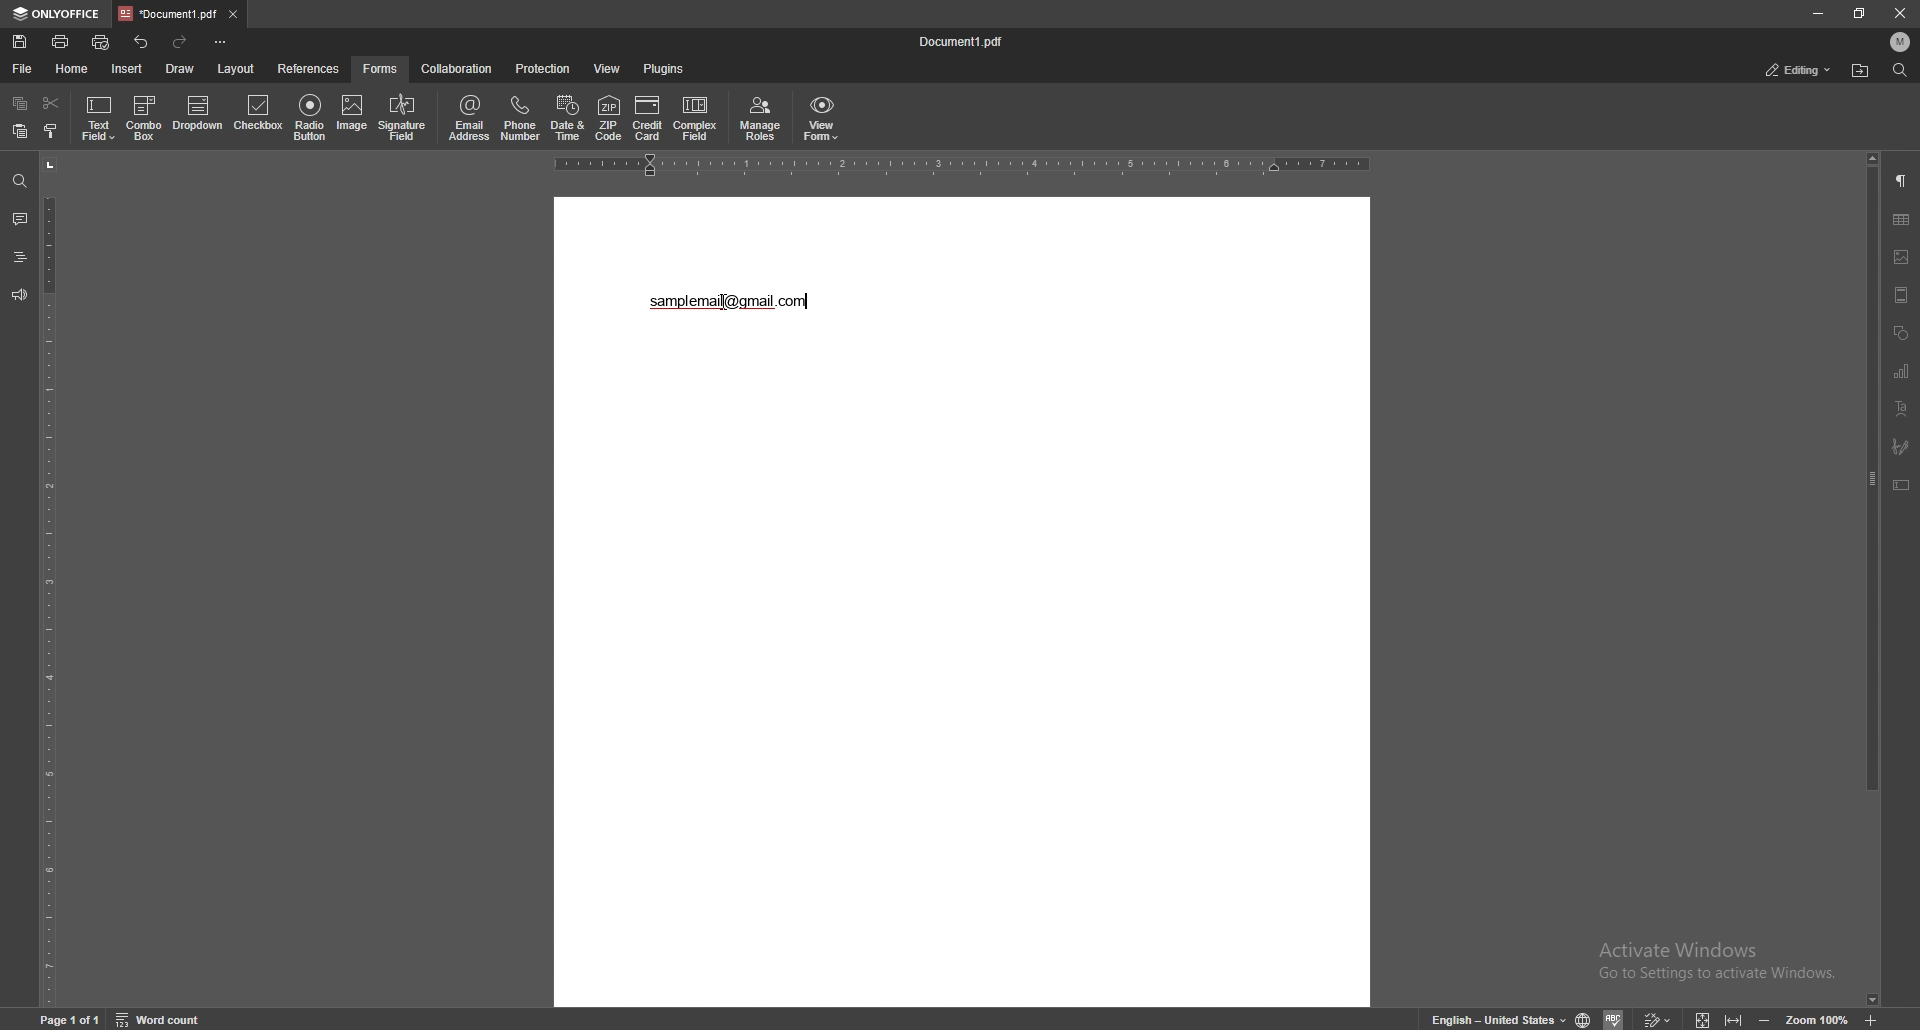 The width and height of the screenshot is (1920, 1030). Describe the element at coordinates (1494, 1018) in the screenshot. I see `change text language` at that location.